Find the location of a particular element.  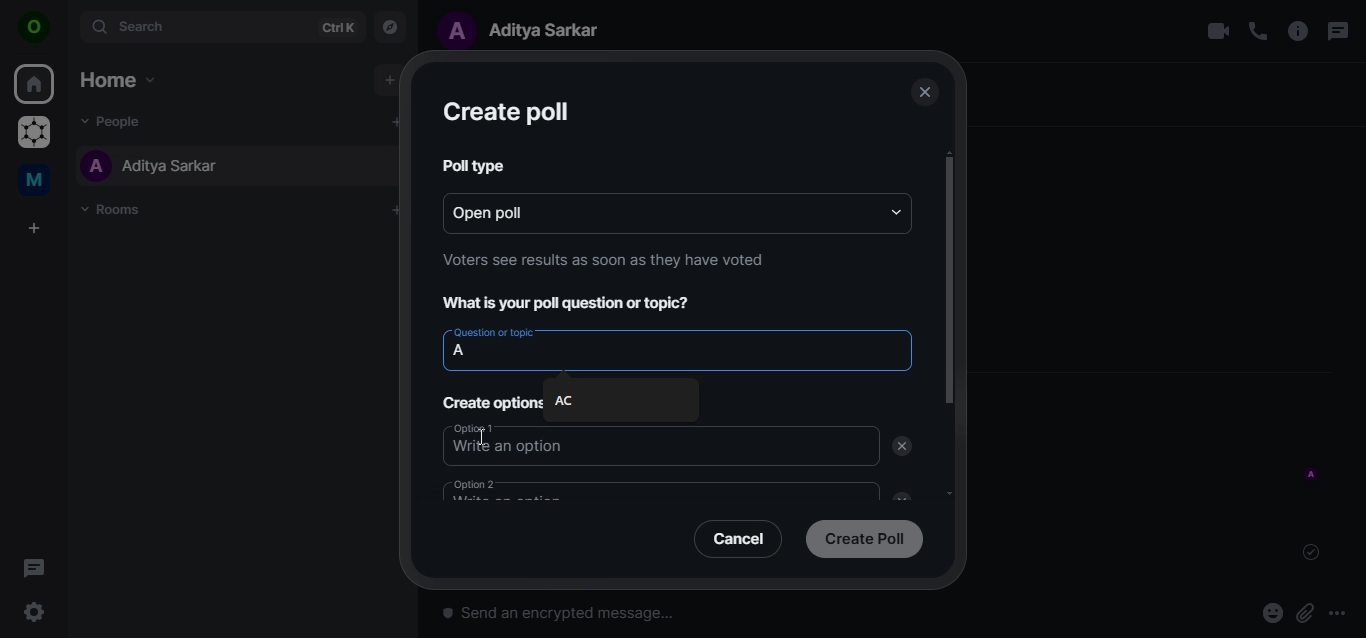

option1 is located at coordinates (562, 445).